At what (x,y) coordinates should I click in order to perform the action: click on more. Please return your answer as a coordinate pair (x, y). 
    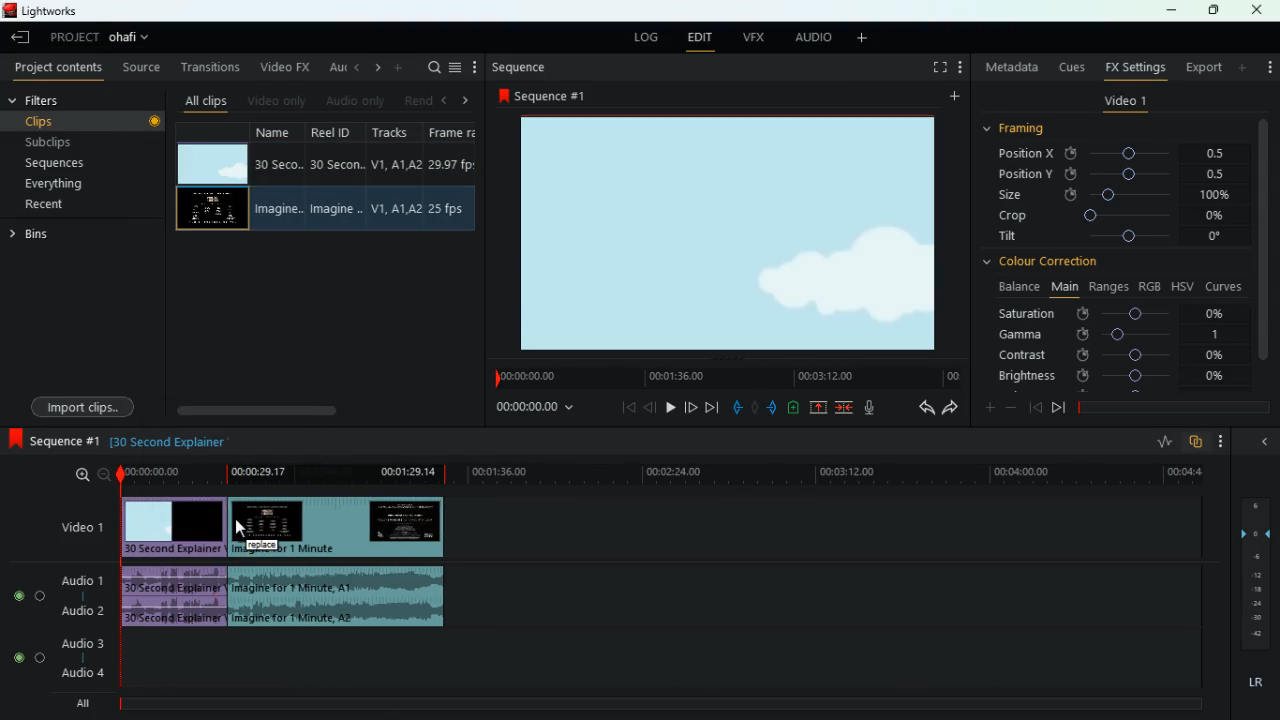
    Looking at the image, I should click on (952, 99).